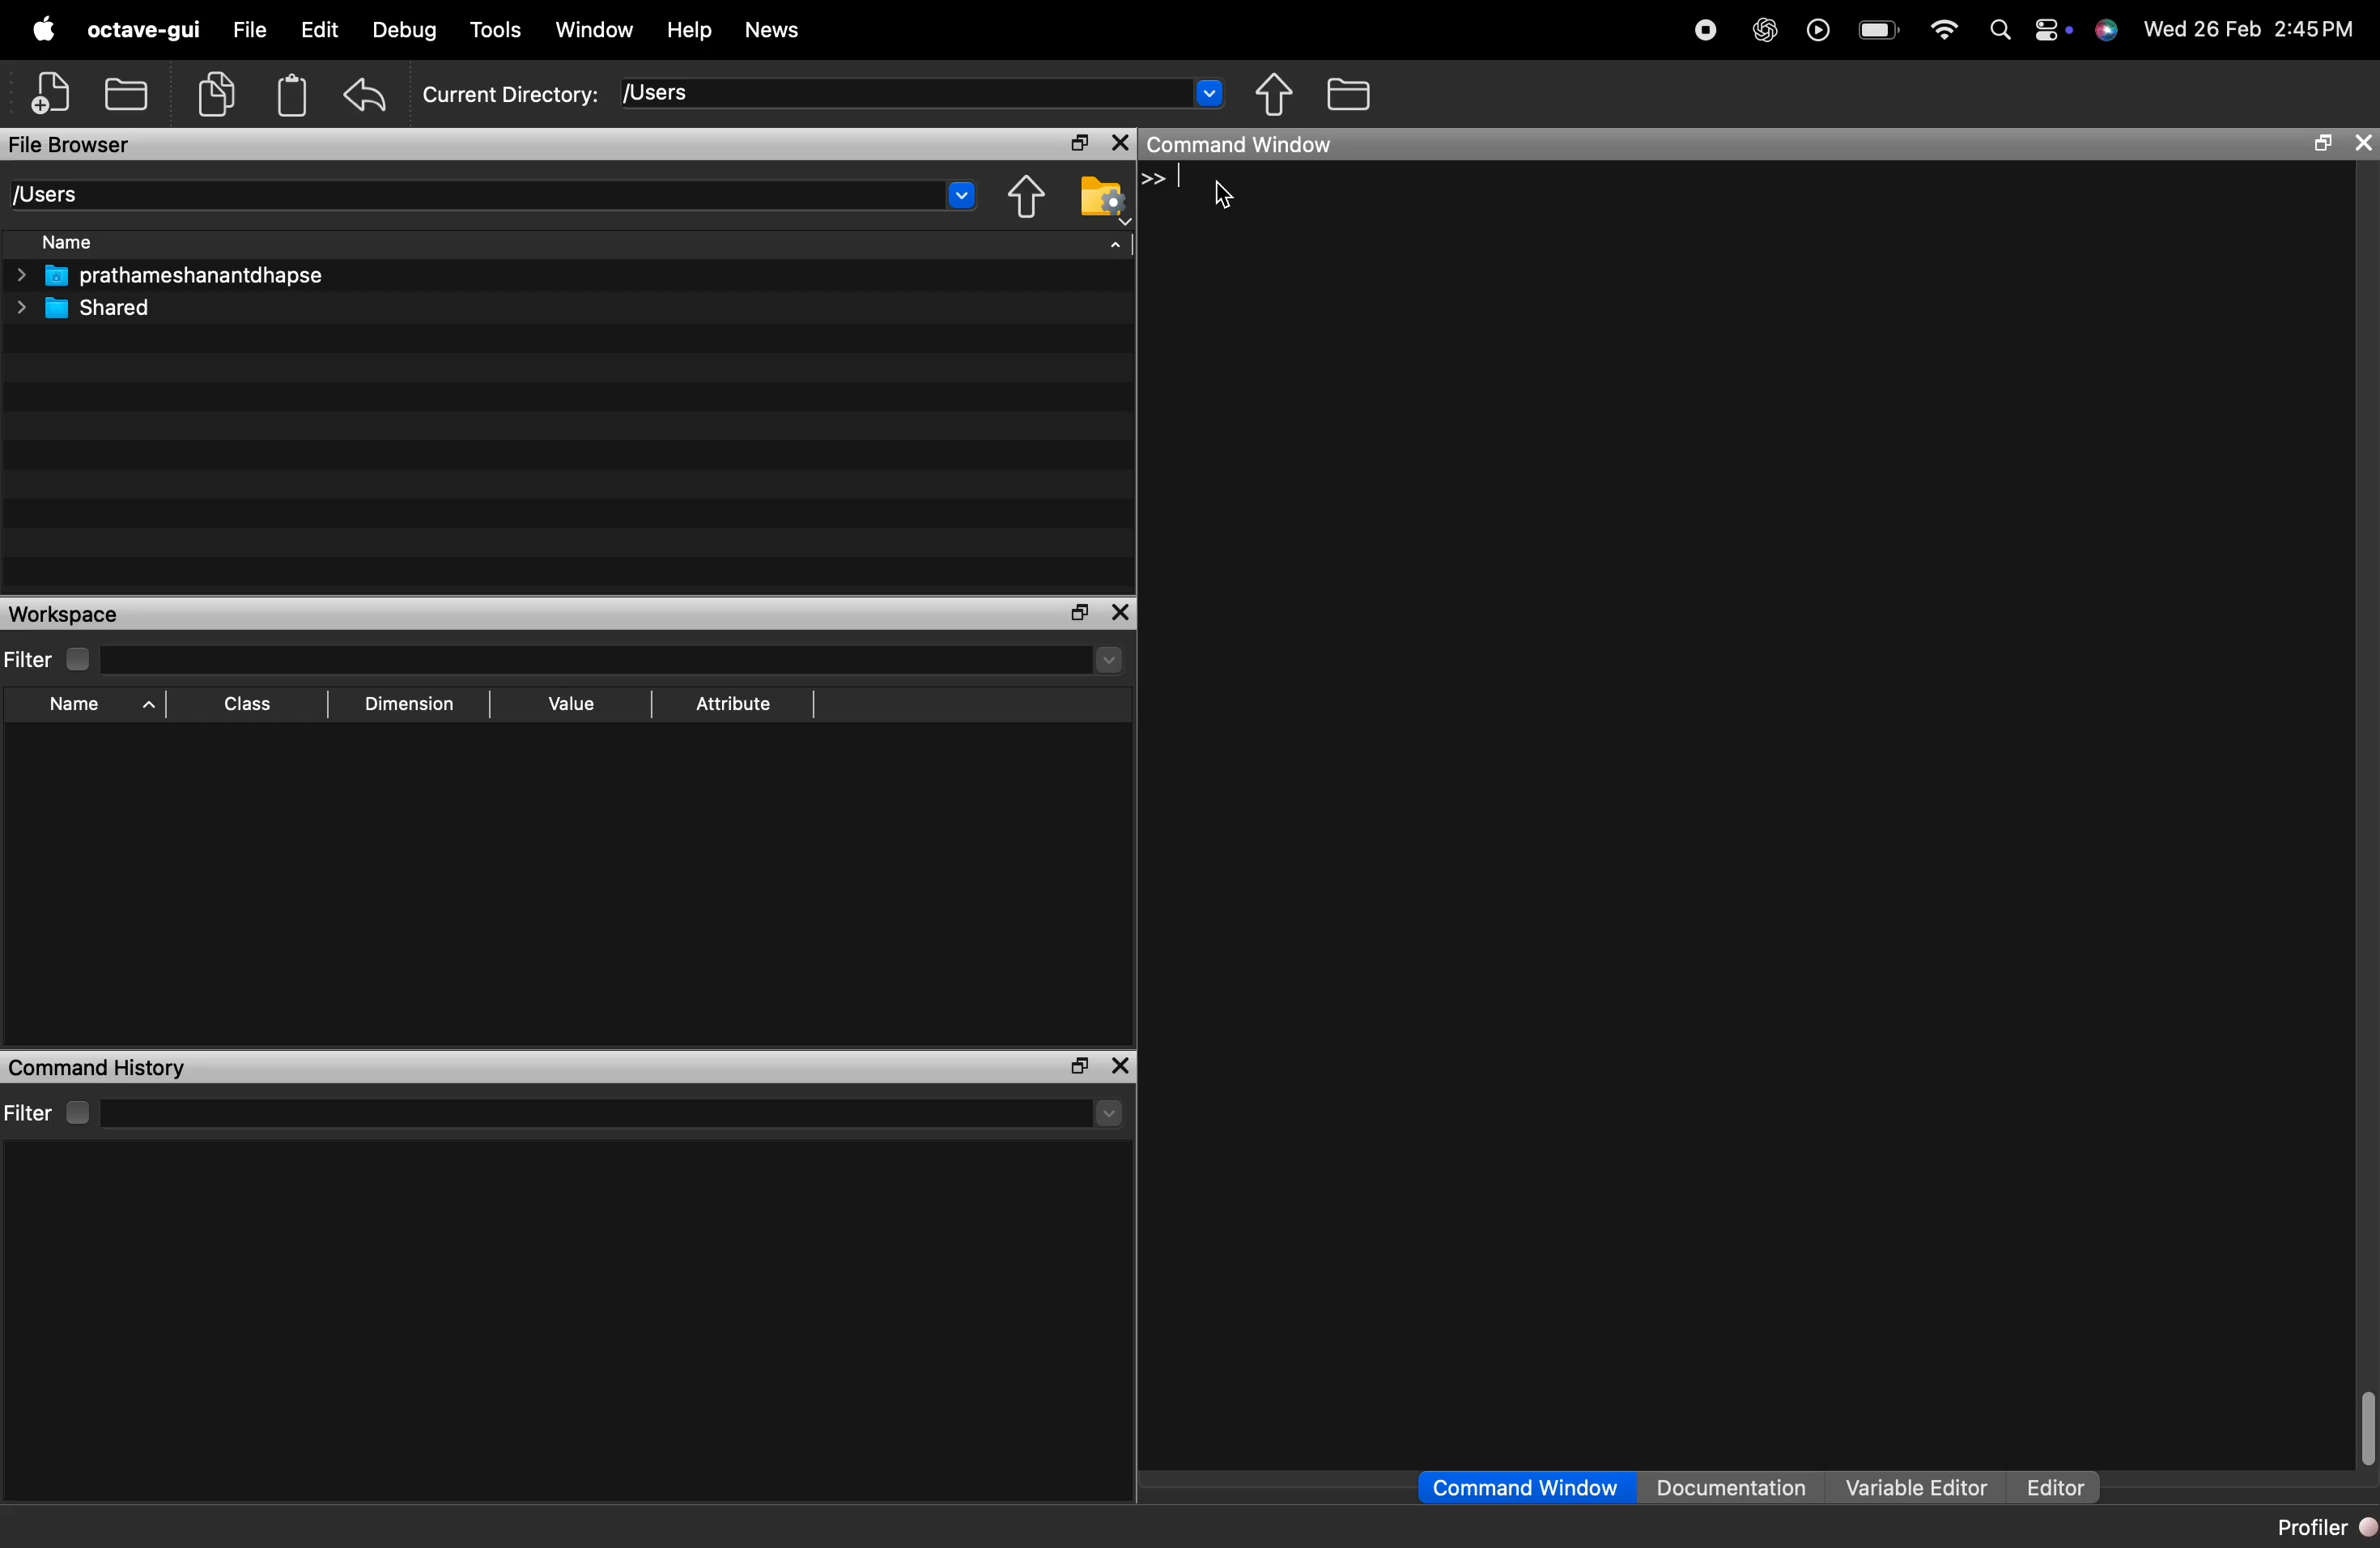  What do you see at coordinates (1072, 138) in the screenshot?
I see `maximise` at bounding box center [1072, 138].